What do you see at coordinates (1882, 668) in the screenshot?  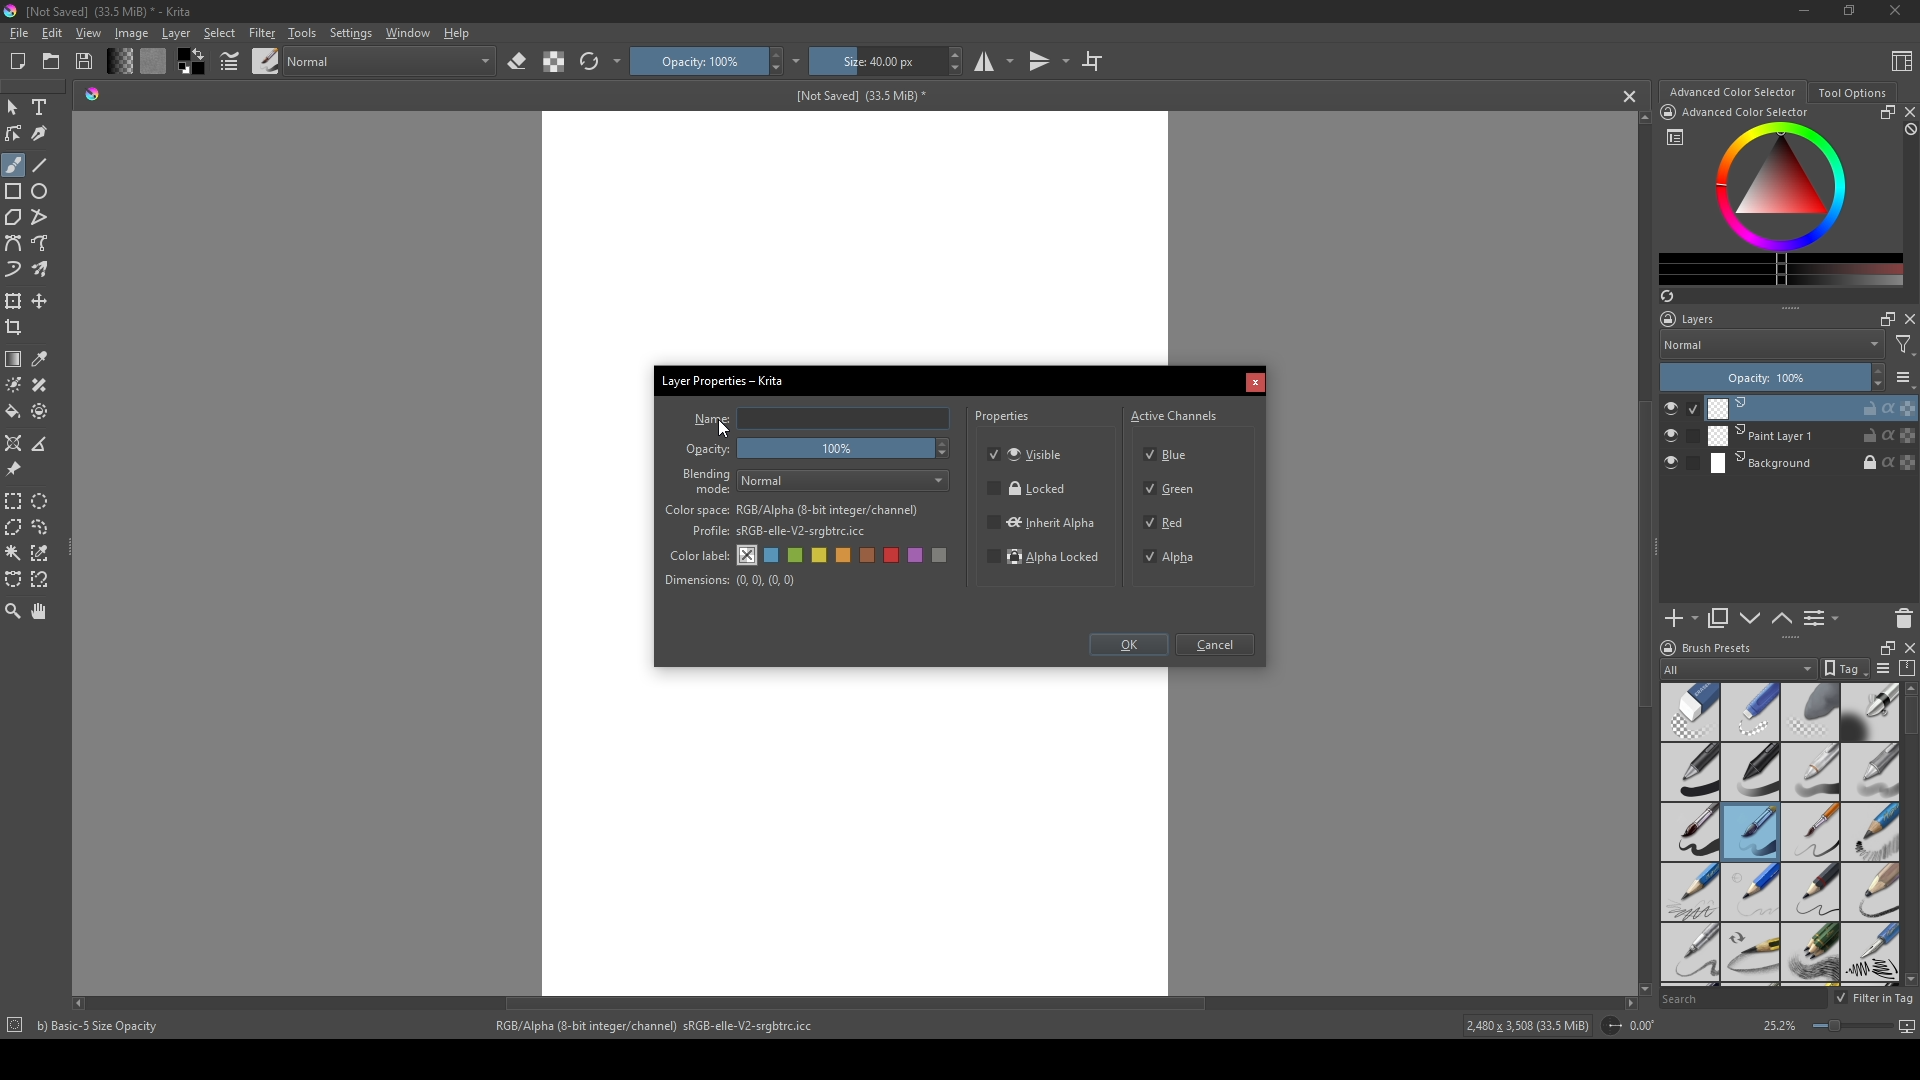 I see `list` at bounding box center [1882, 668].